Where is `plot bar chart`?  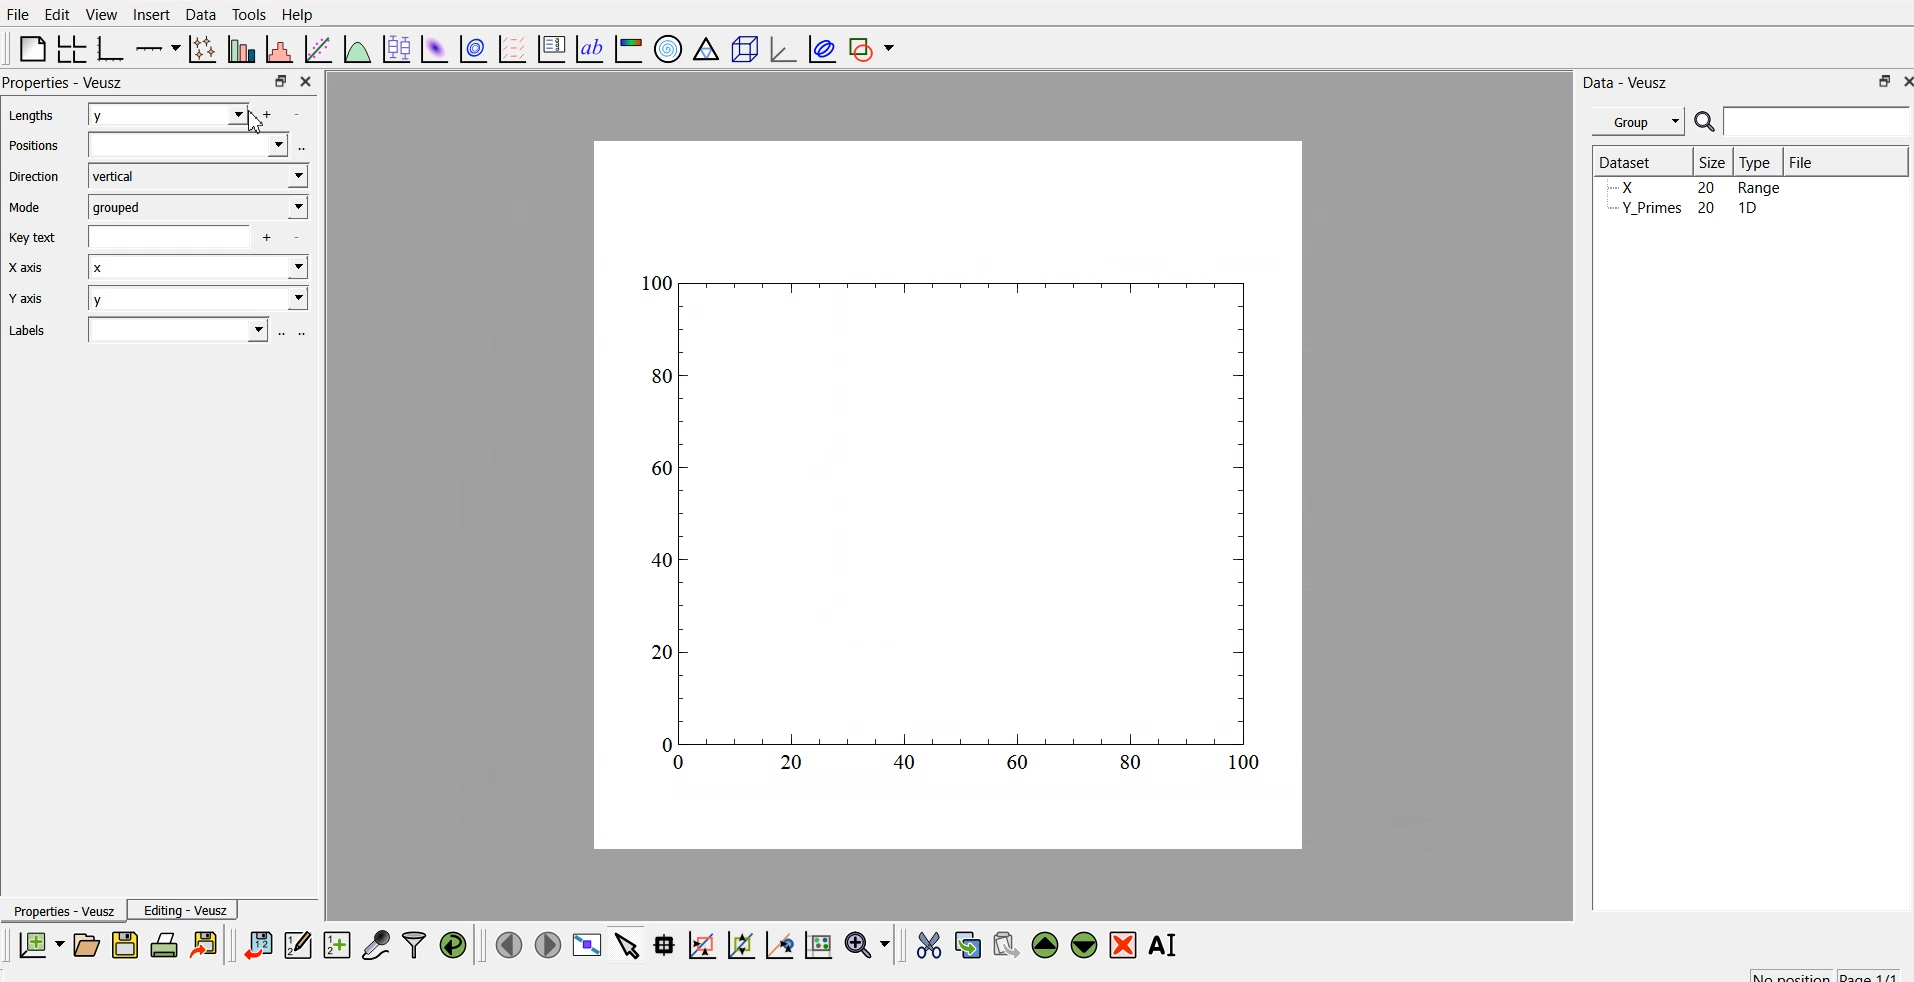 plot bar chart is located at coordinates (239, 51).